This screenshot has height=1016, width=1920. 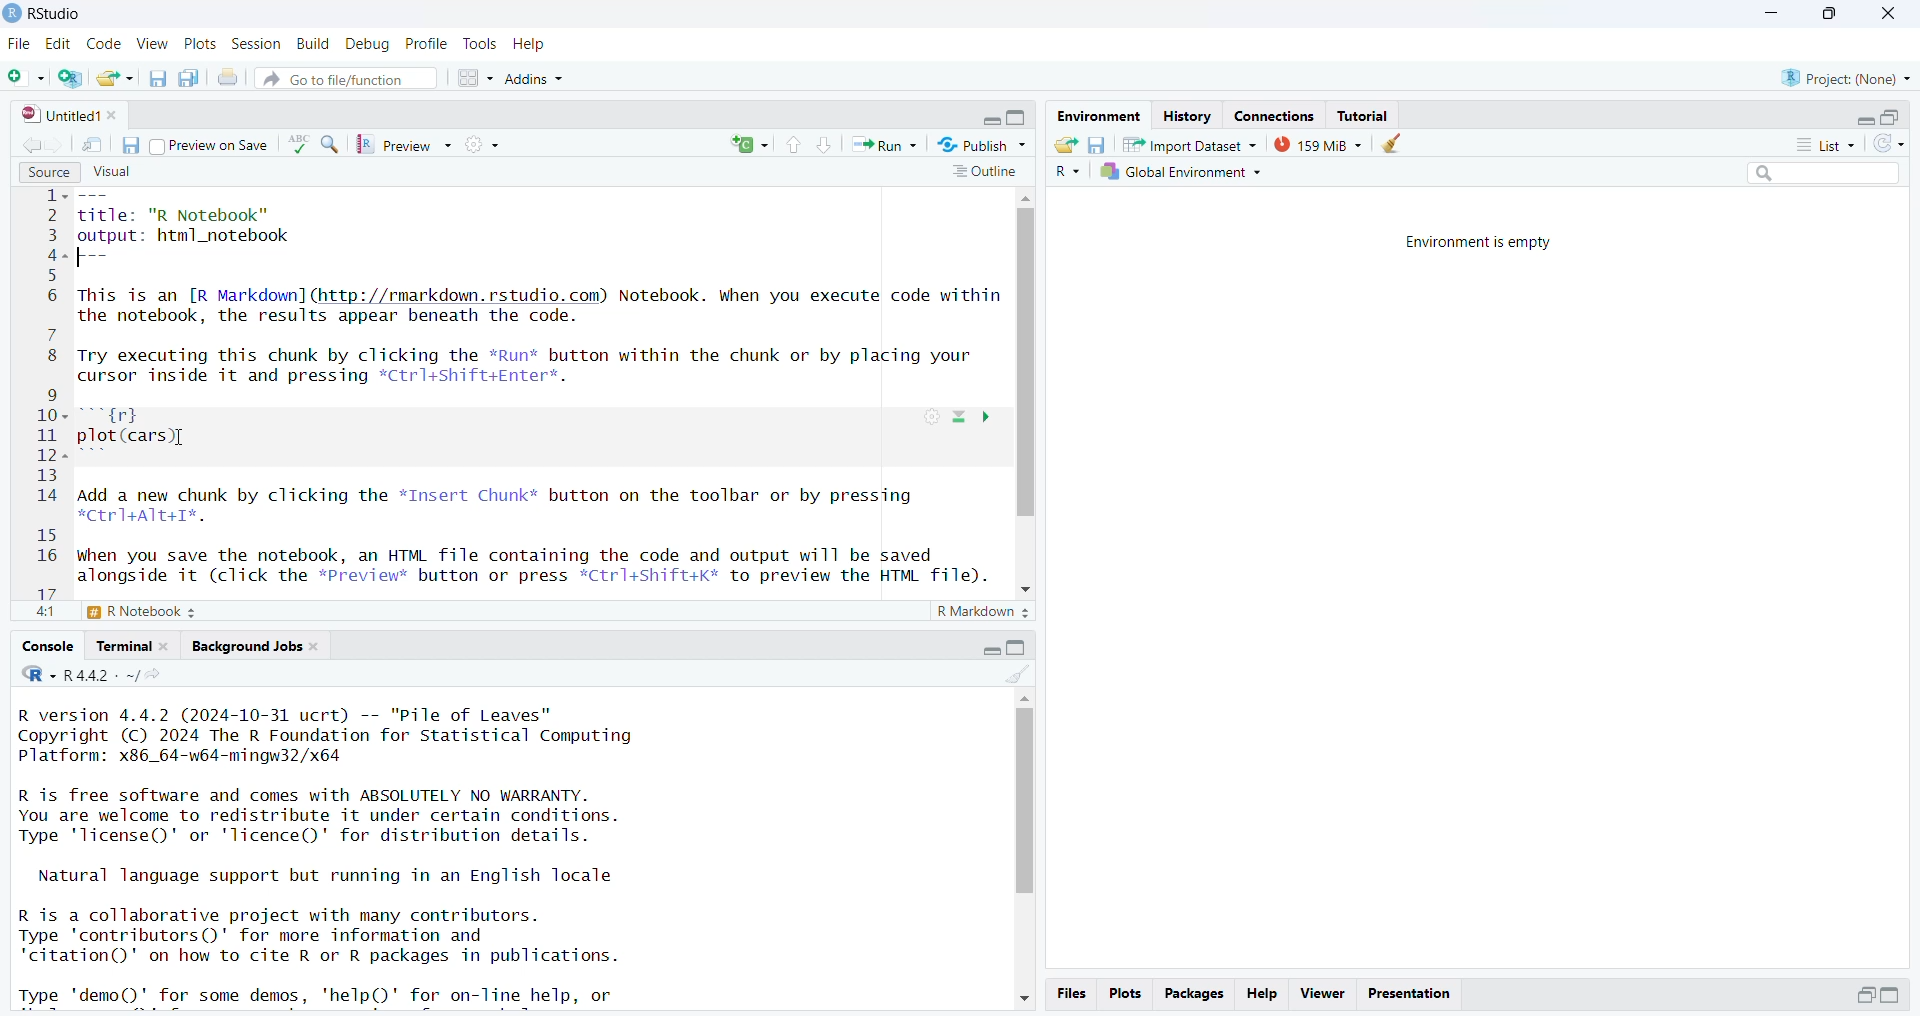 What do you see at coordinates (1189, 144) in the screenshot?
I see `Import dataset` at bounding box center [1189, 144].